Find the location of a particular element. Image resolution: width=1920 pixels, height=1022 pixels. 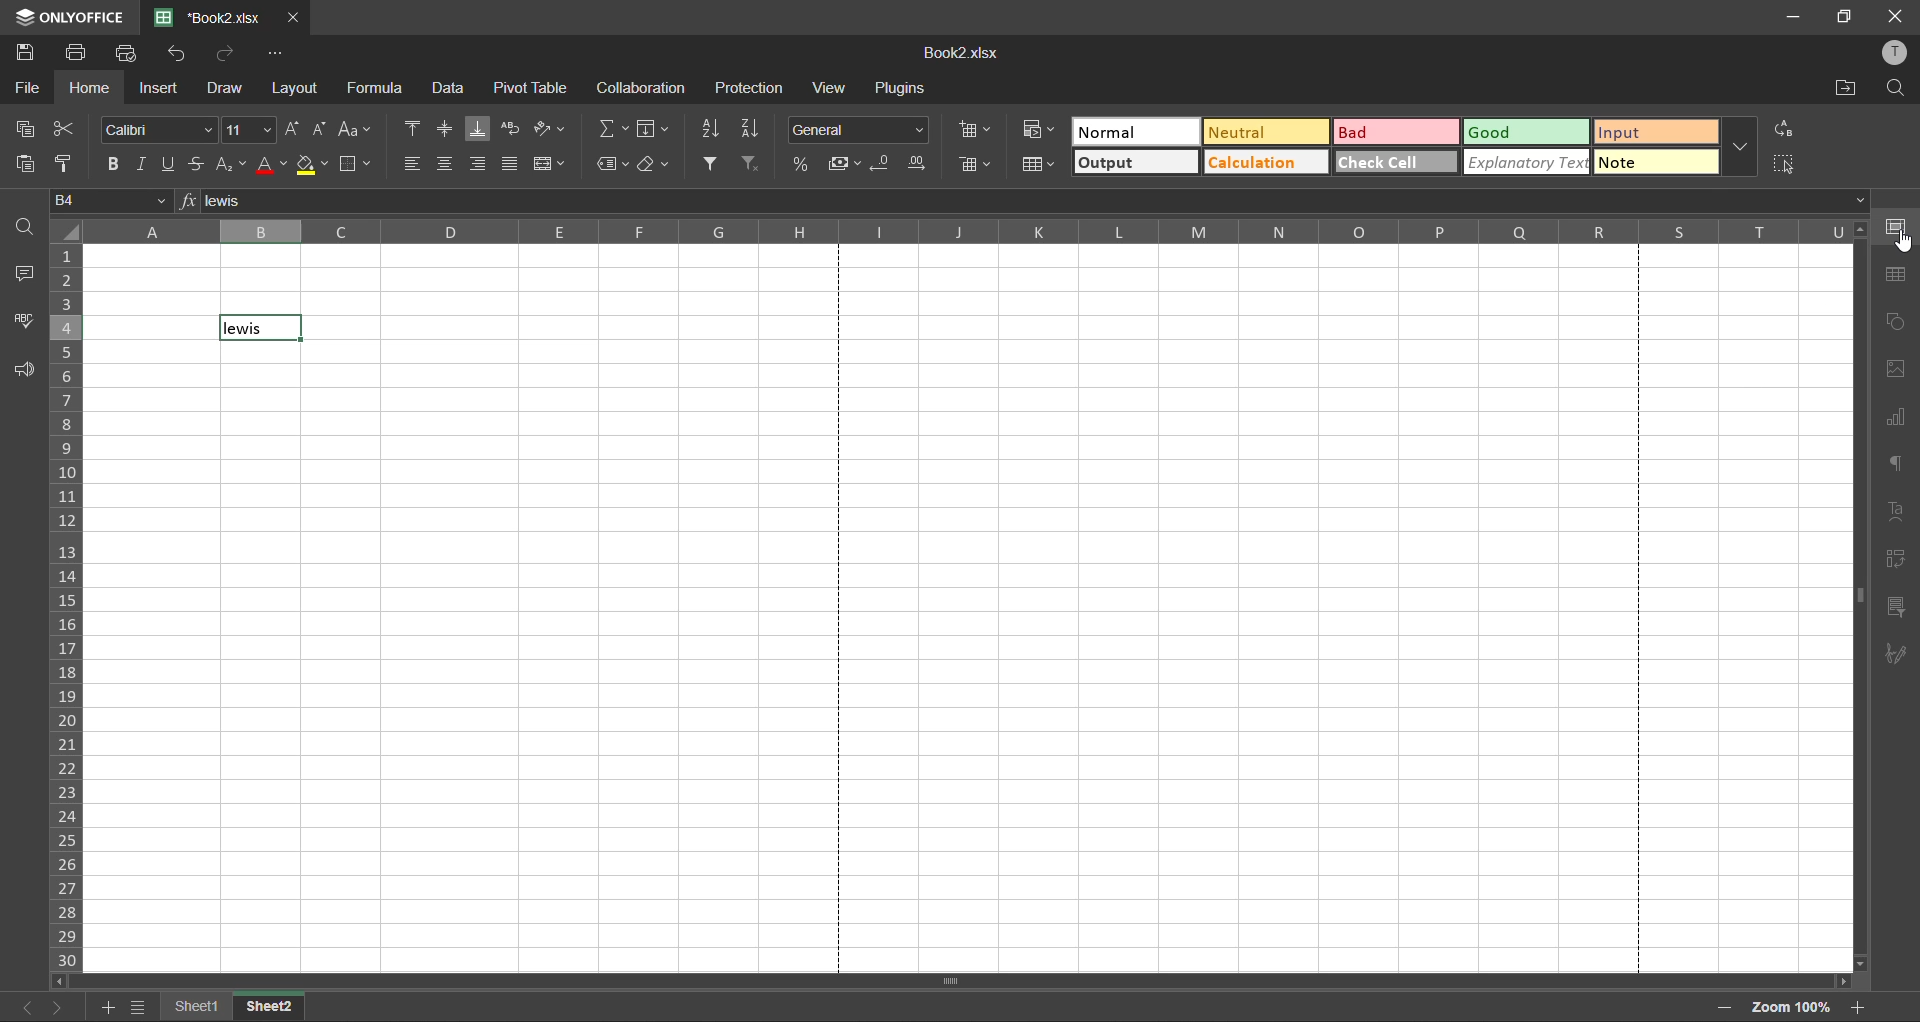

select all cells is located at coordinates (64, 228).